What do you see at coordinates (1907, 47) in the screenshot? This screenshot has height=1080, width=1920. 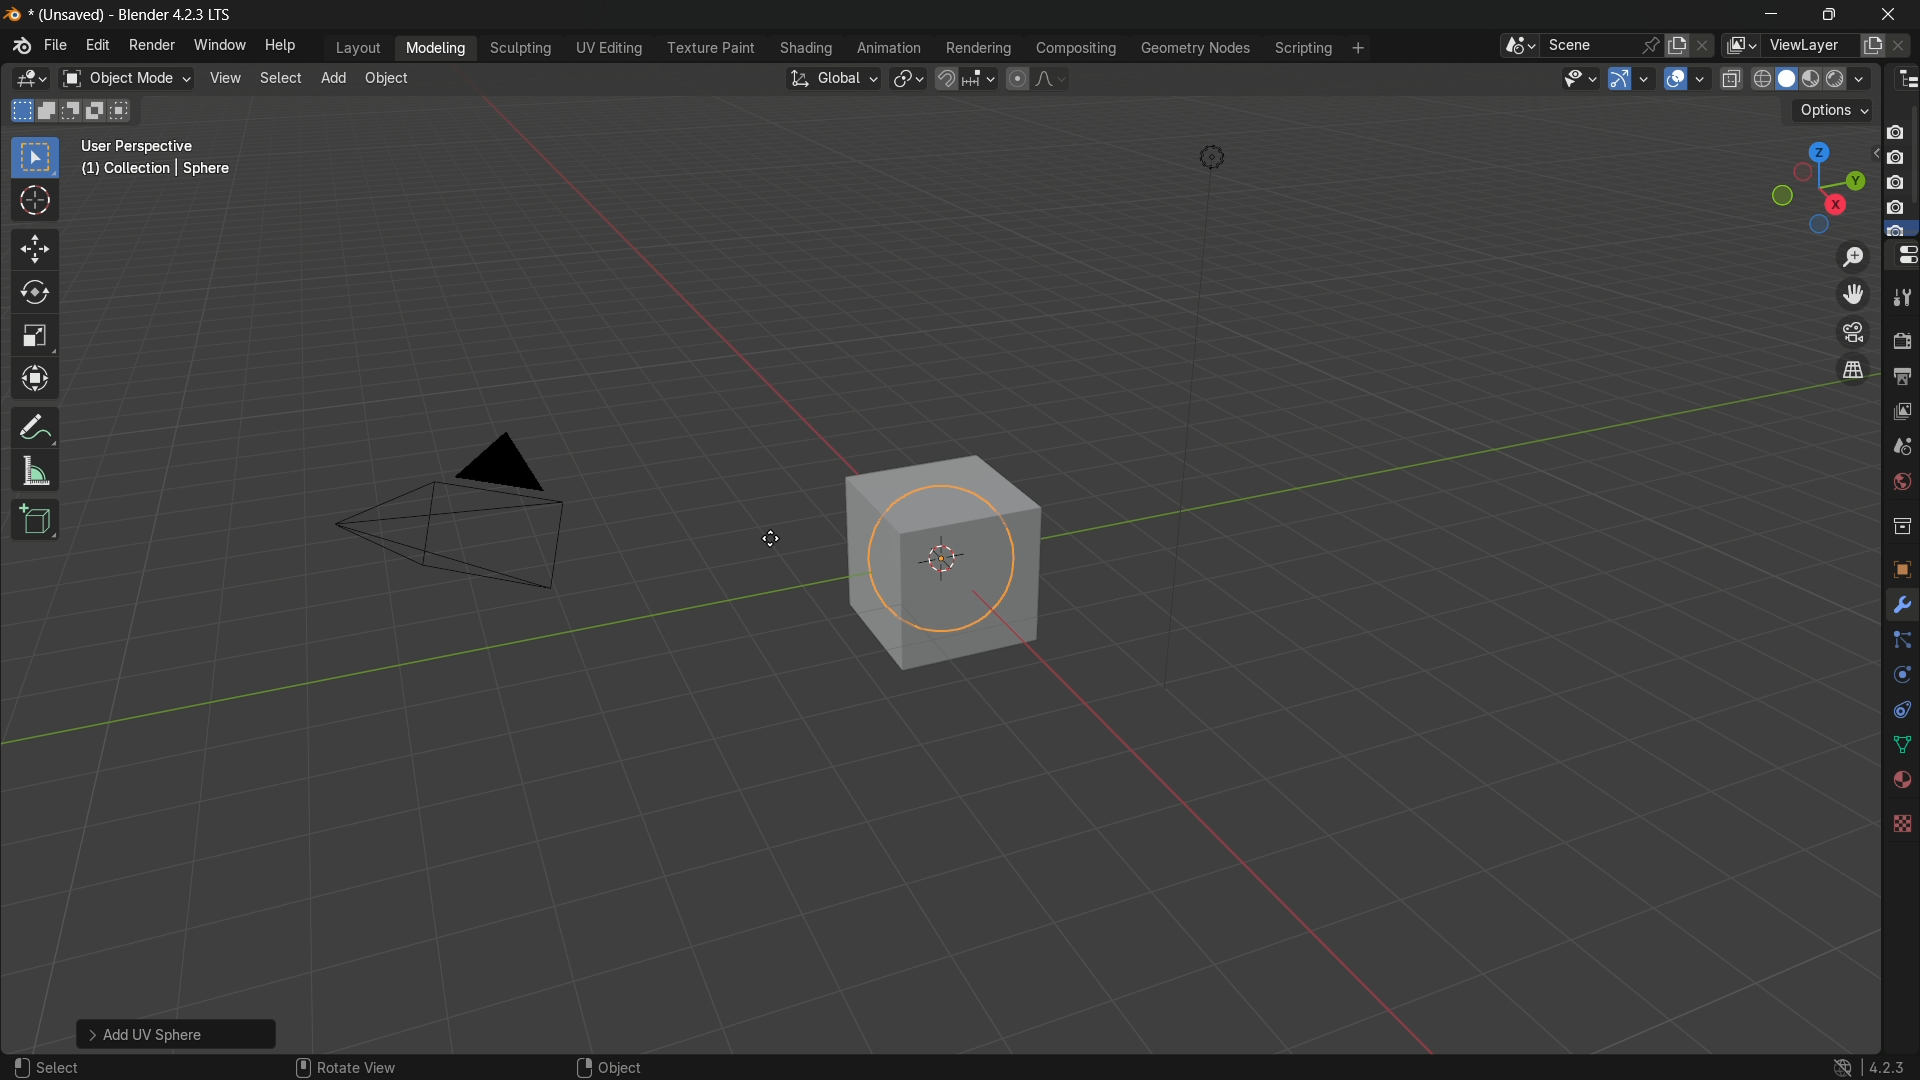 I see `remove layer` at bounding box center [1907, 47].